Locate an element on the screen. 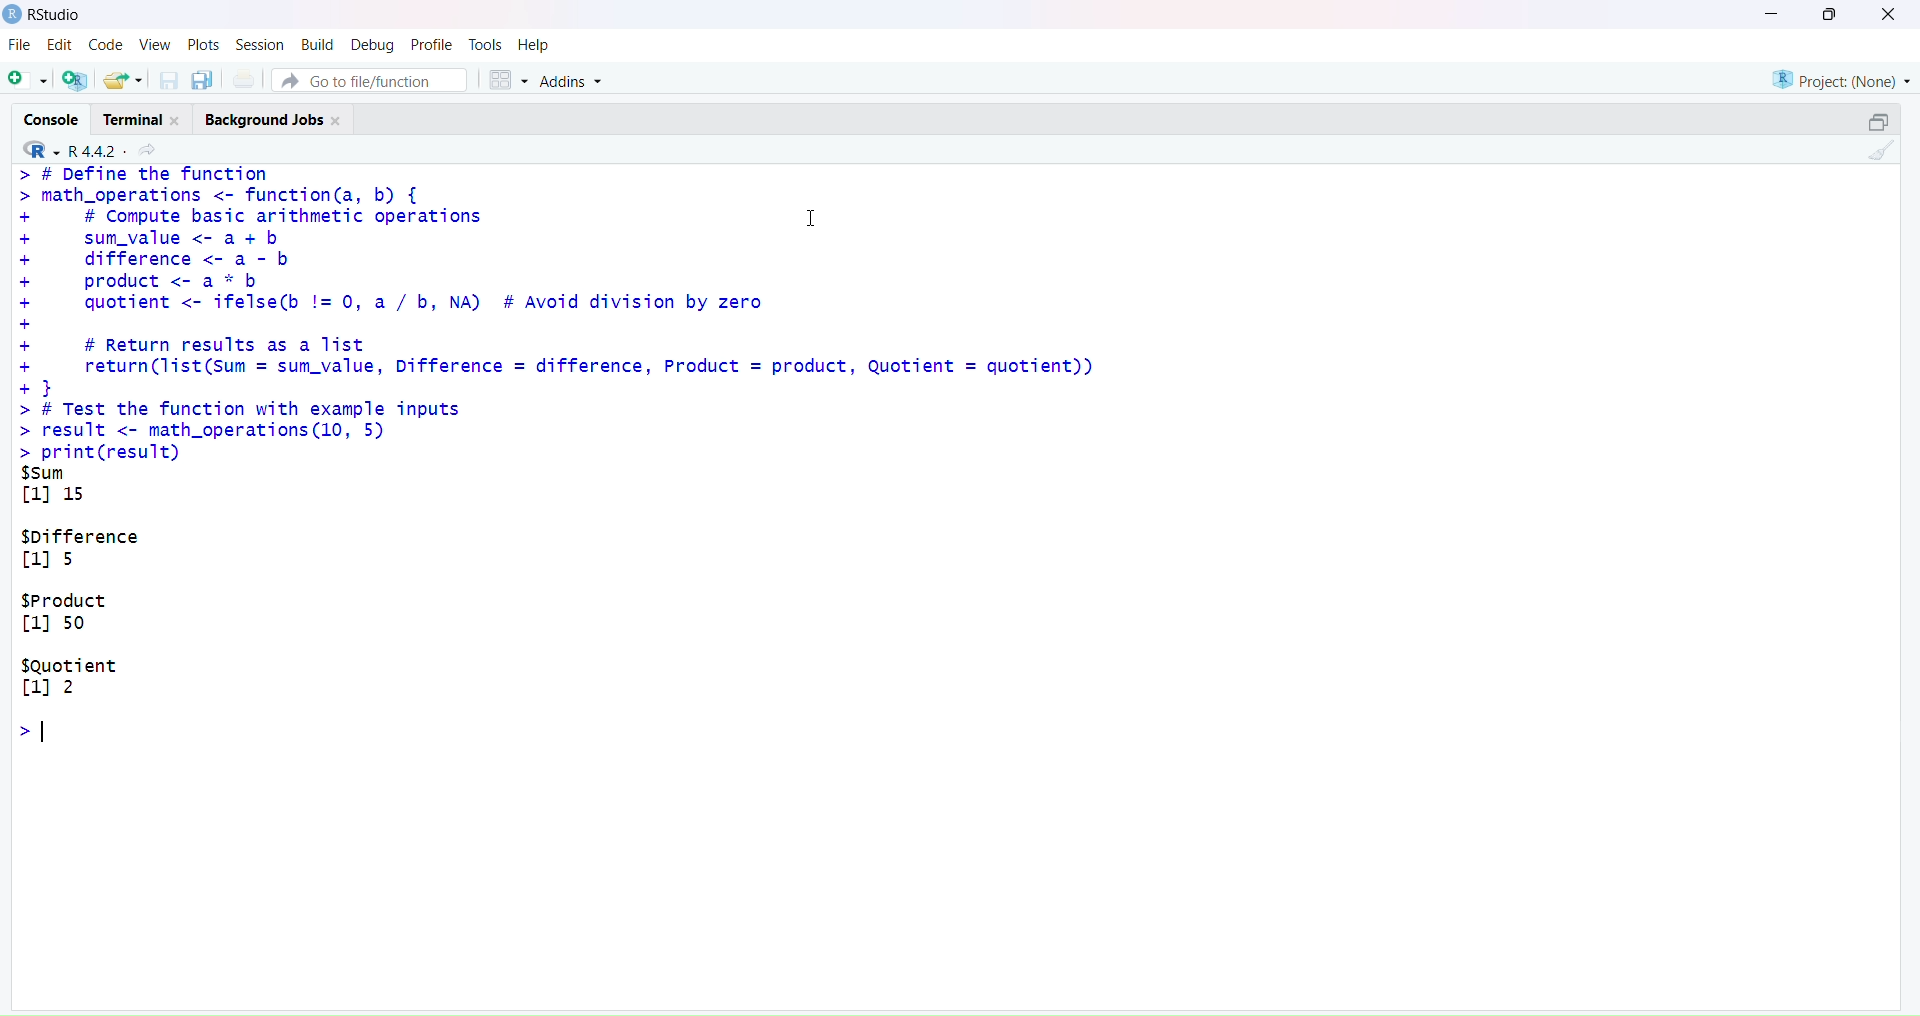 The image size is (1920, 1016). Maximize is located at coordinates (1878, 118).